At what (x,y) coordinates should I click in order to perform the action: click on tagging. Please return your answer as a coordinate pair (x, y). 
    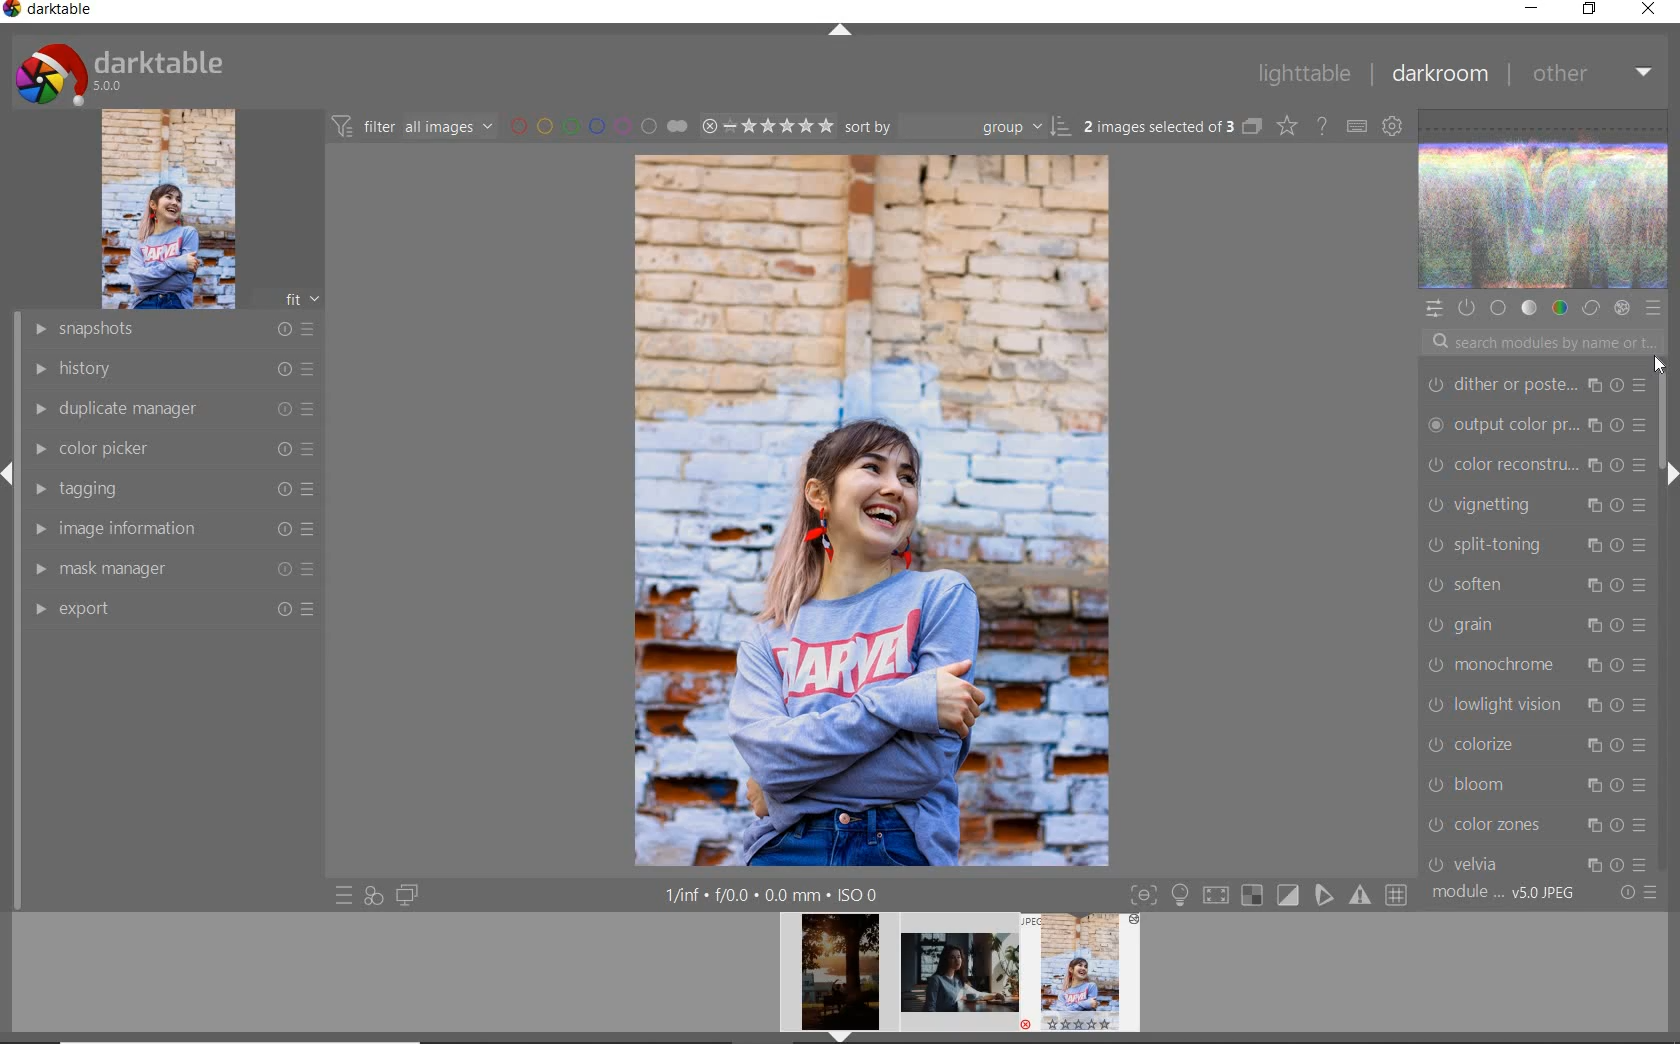
    Looking at the image, I should click on (168, 487).